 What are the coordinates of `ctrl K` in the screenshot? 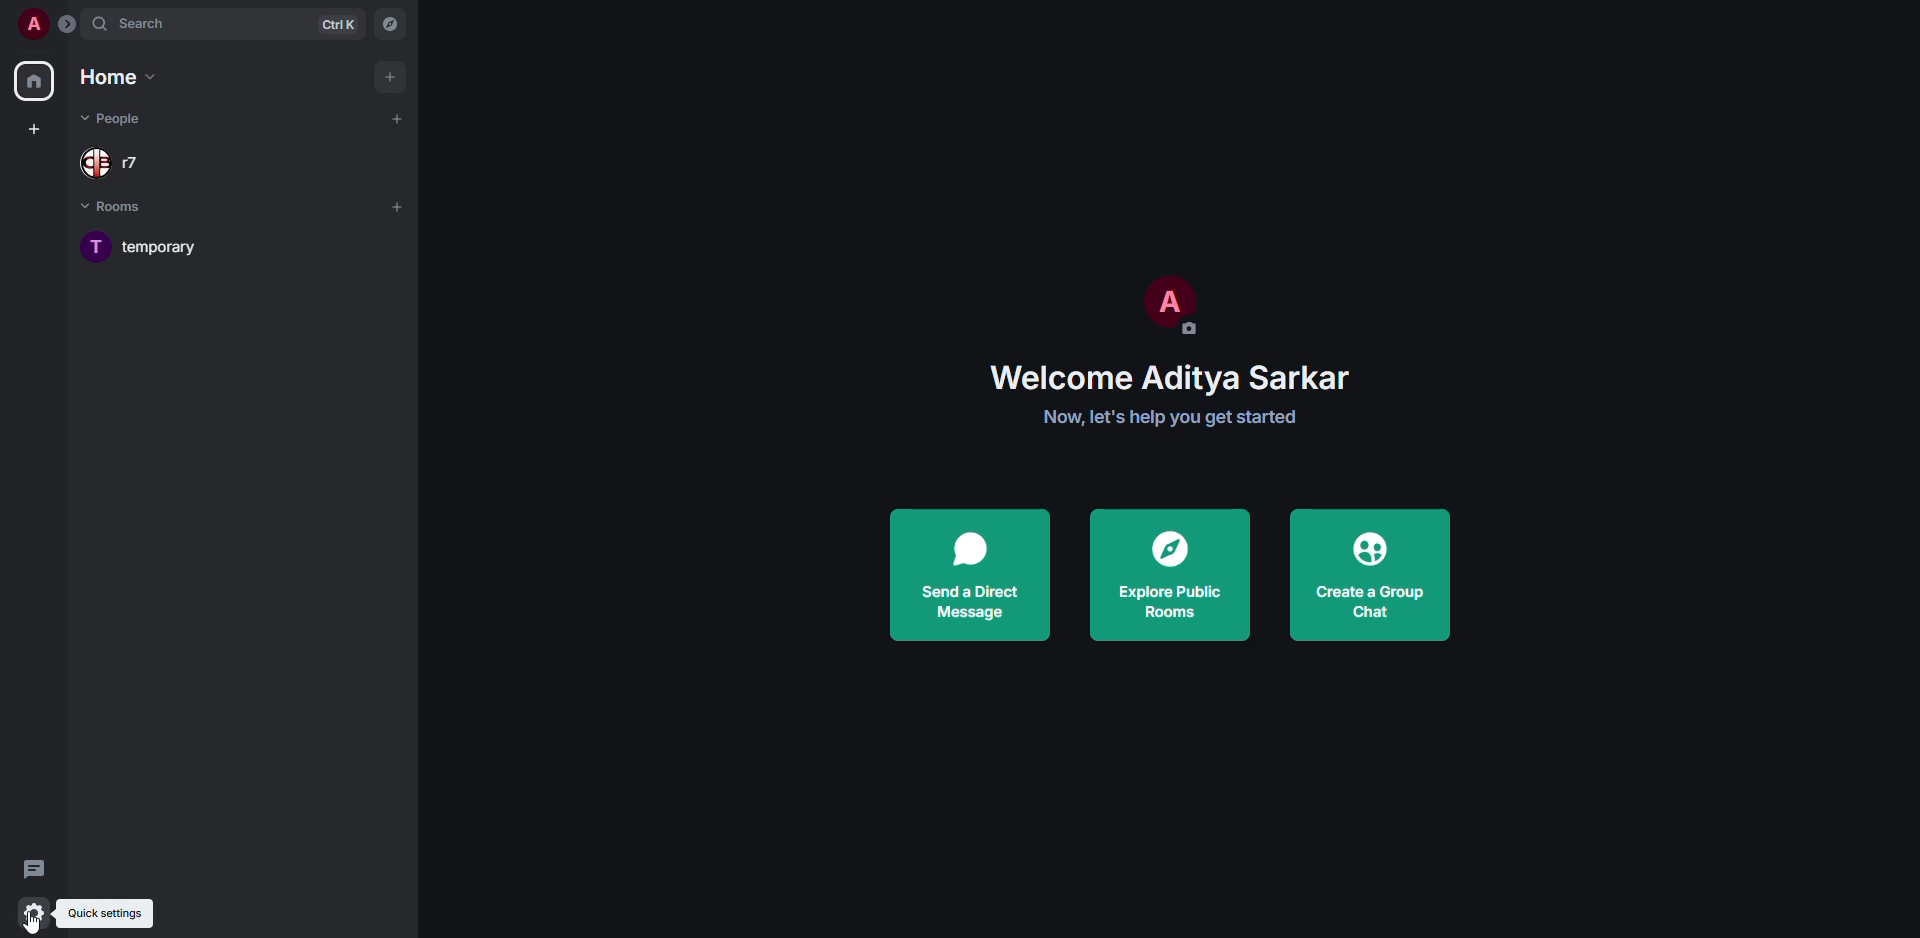 It's located at (339, 25).